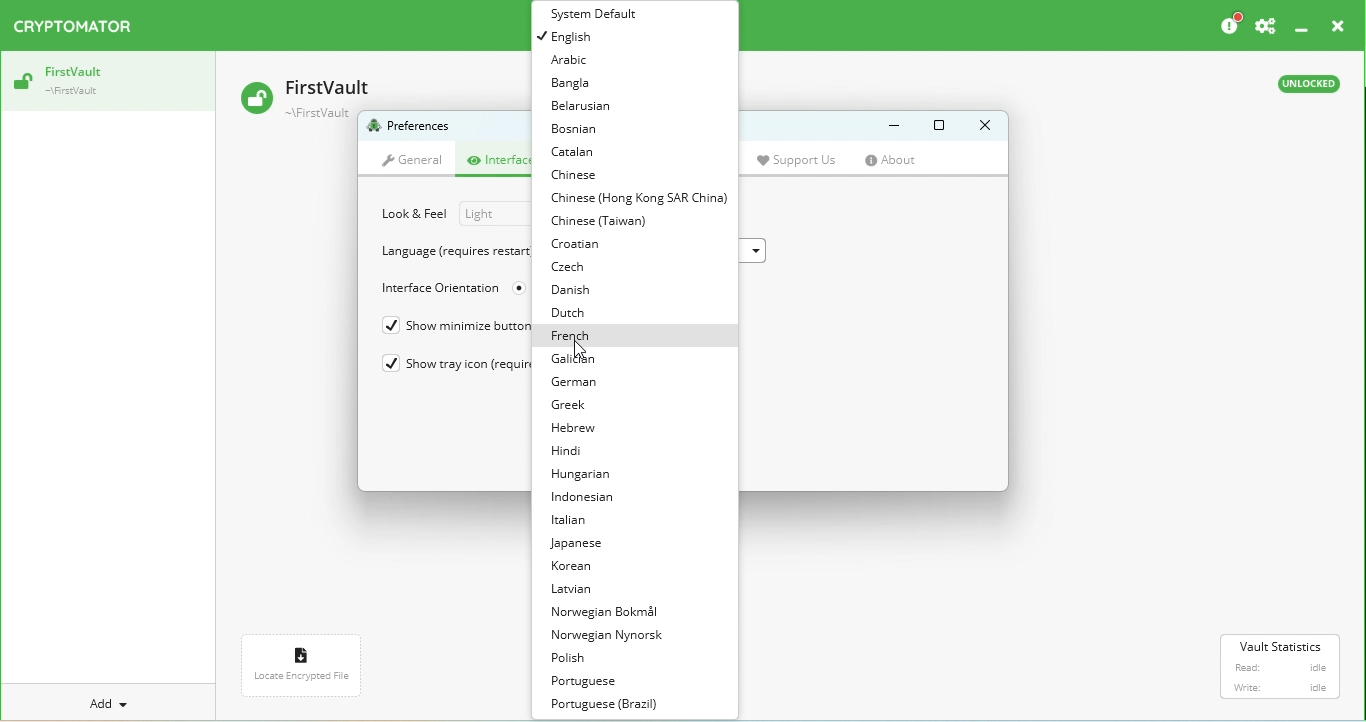 This screenshot has height=722, width=1366. I want to click on Portuguese, so click(595, 682).